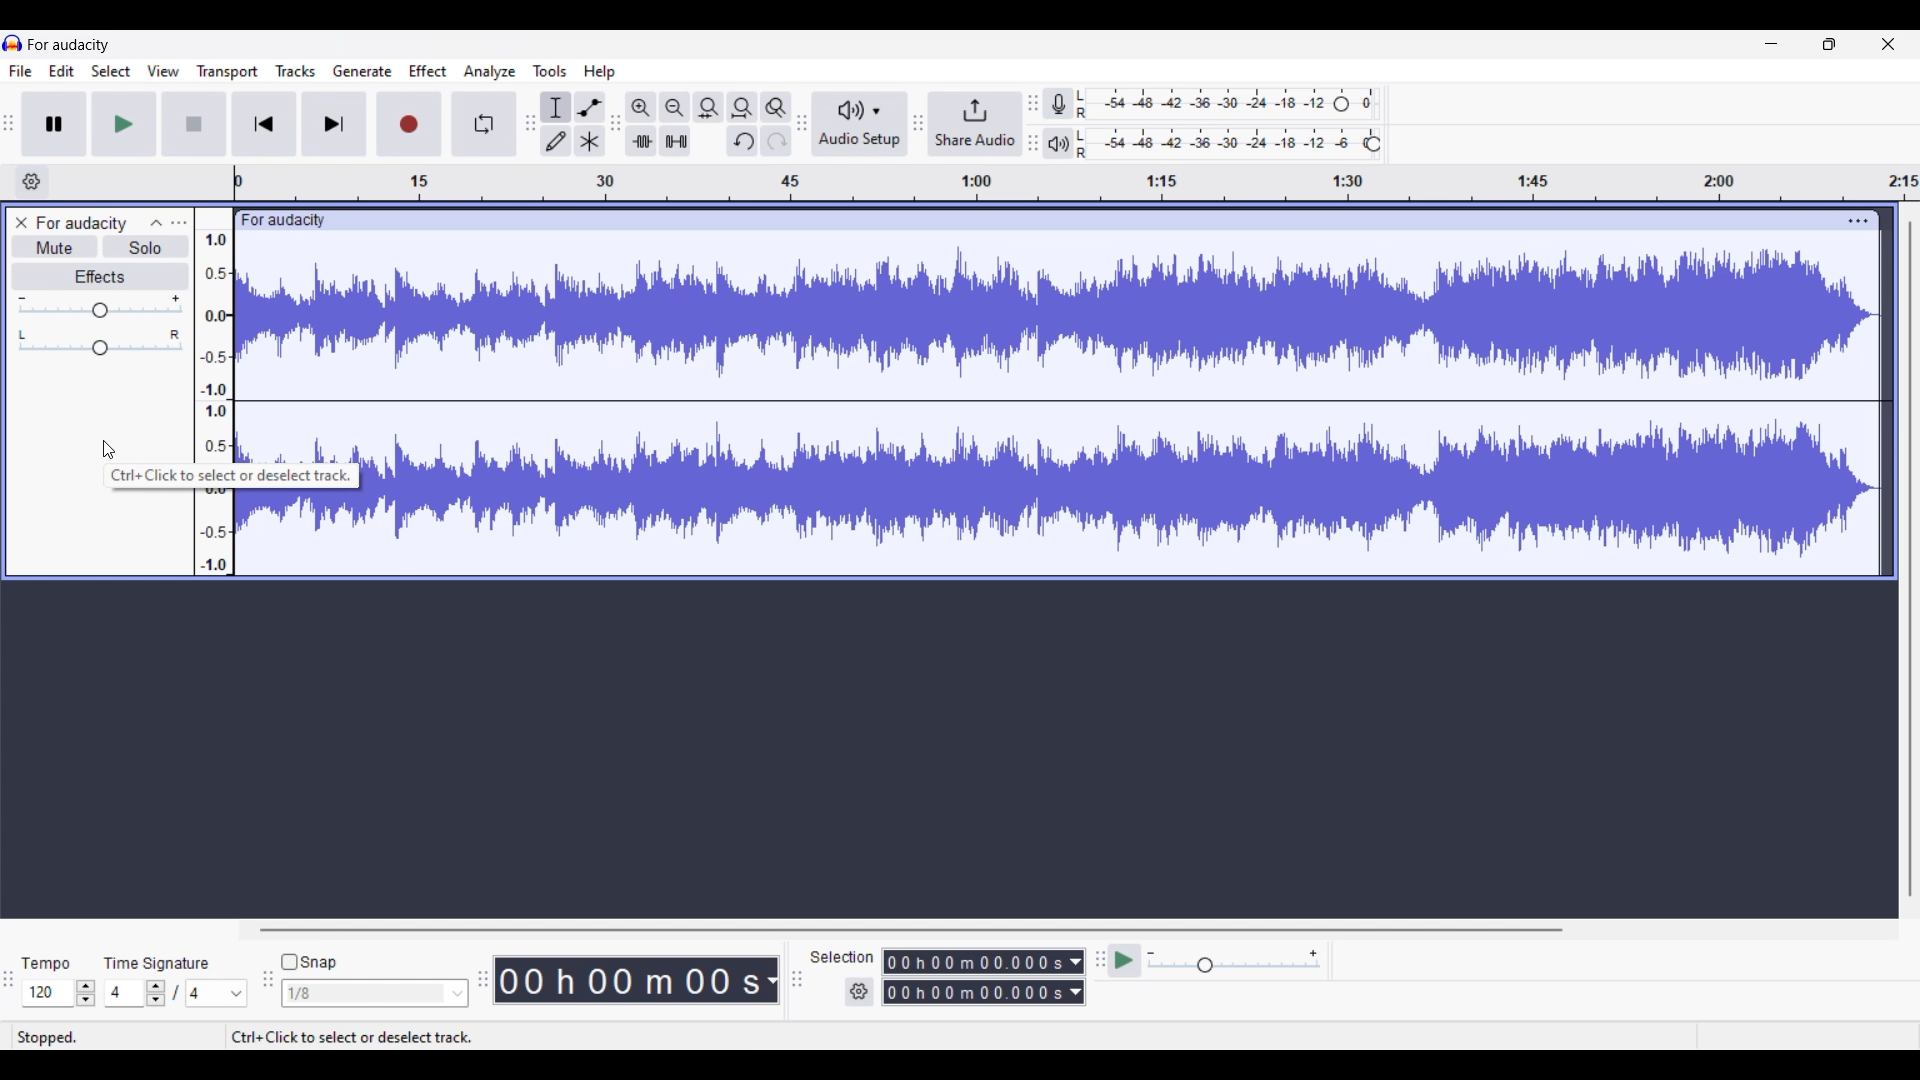 This screenshot has width=1920, height=1080. What do you see at coordinates (176, 993) in the screenshot?
I see `Time signature settings` at bounding box center [176, 993].